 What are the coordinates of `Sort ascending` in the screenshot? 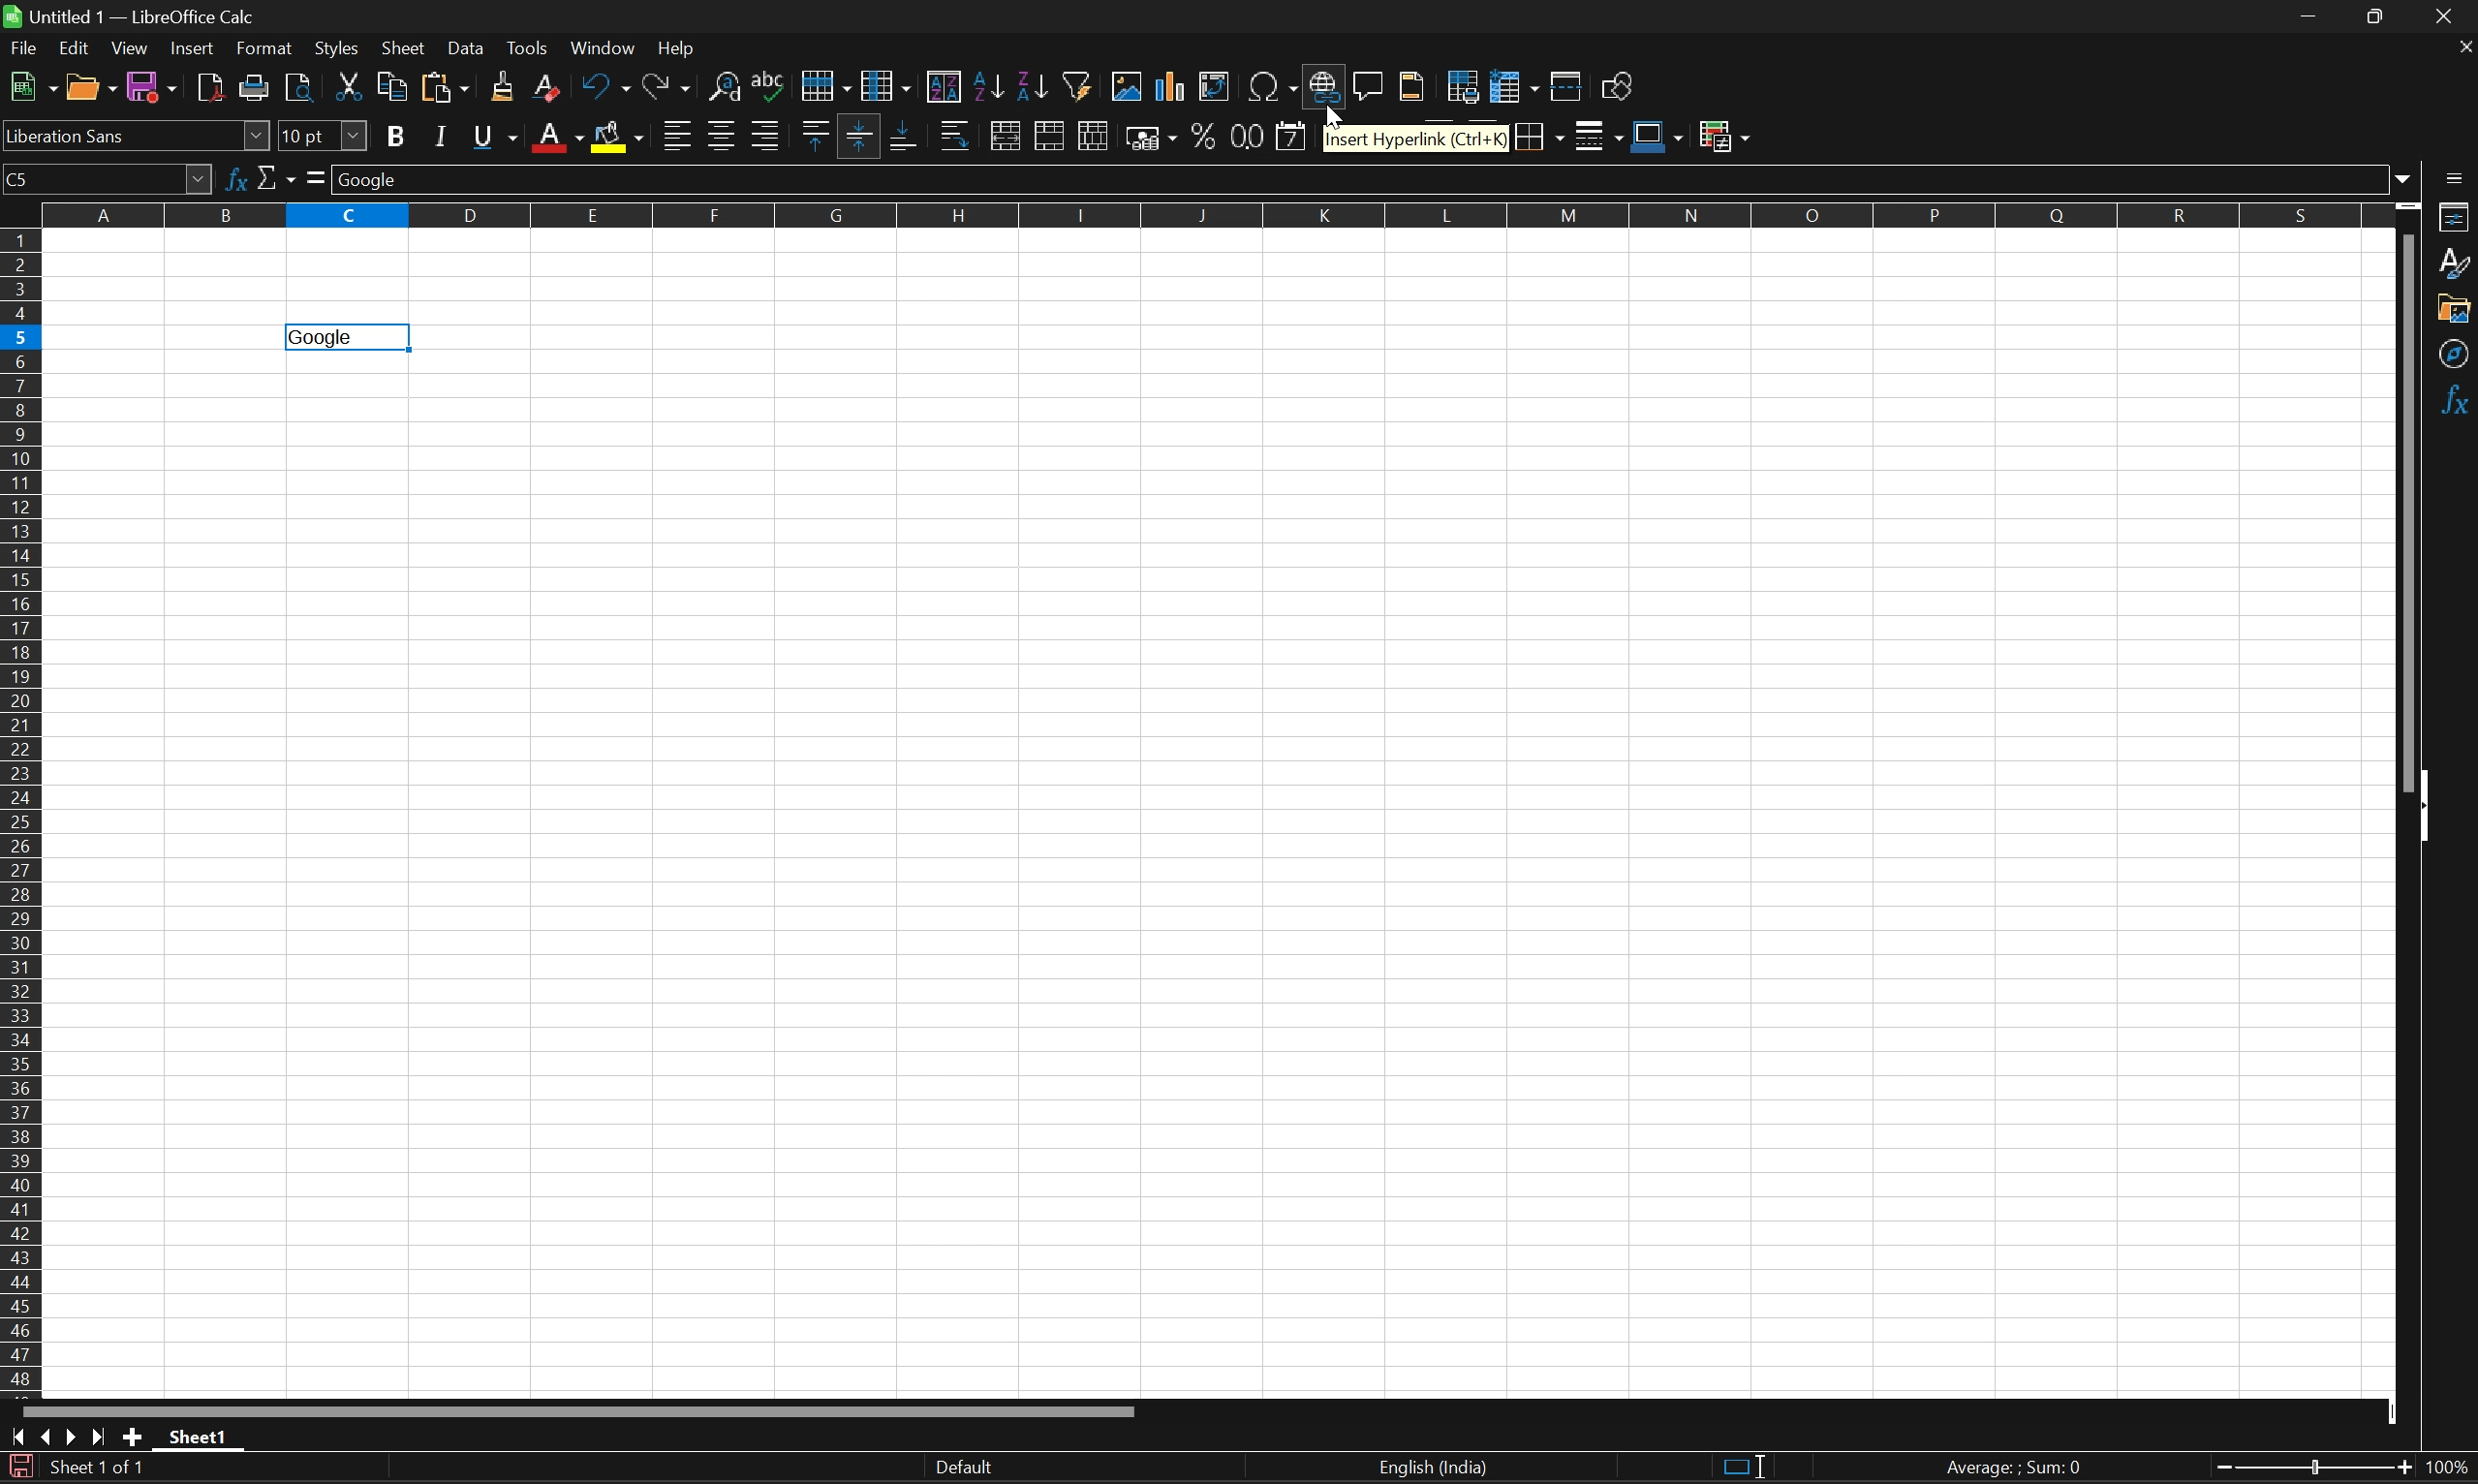 It's located at (988, 86).